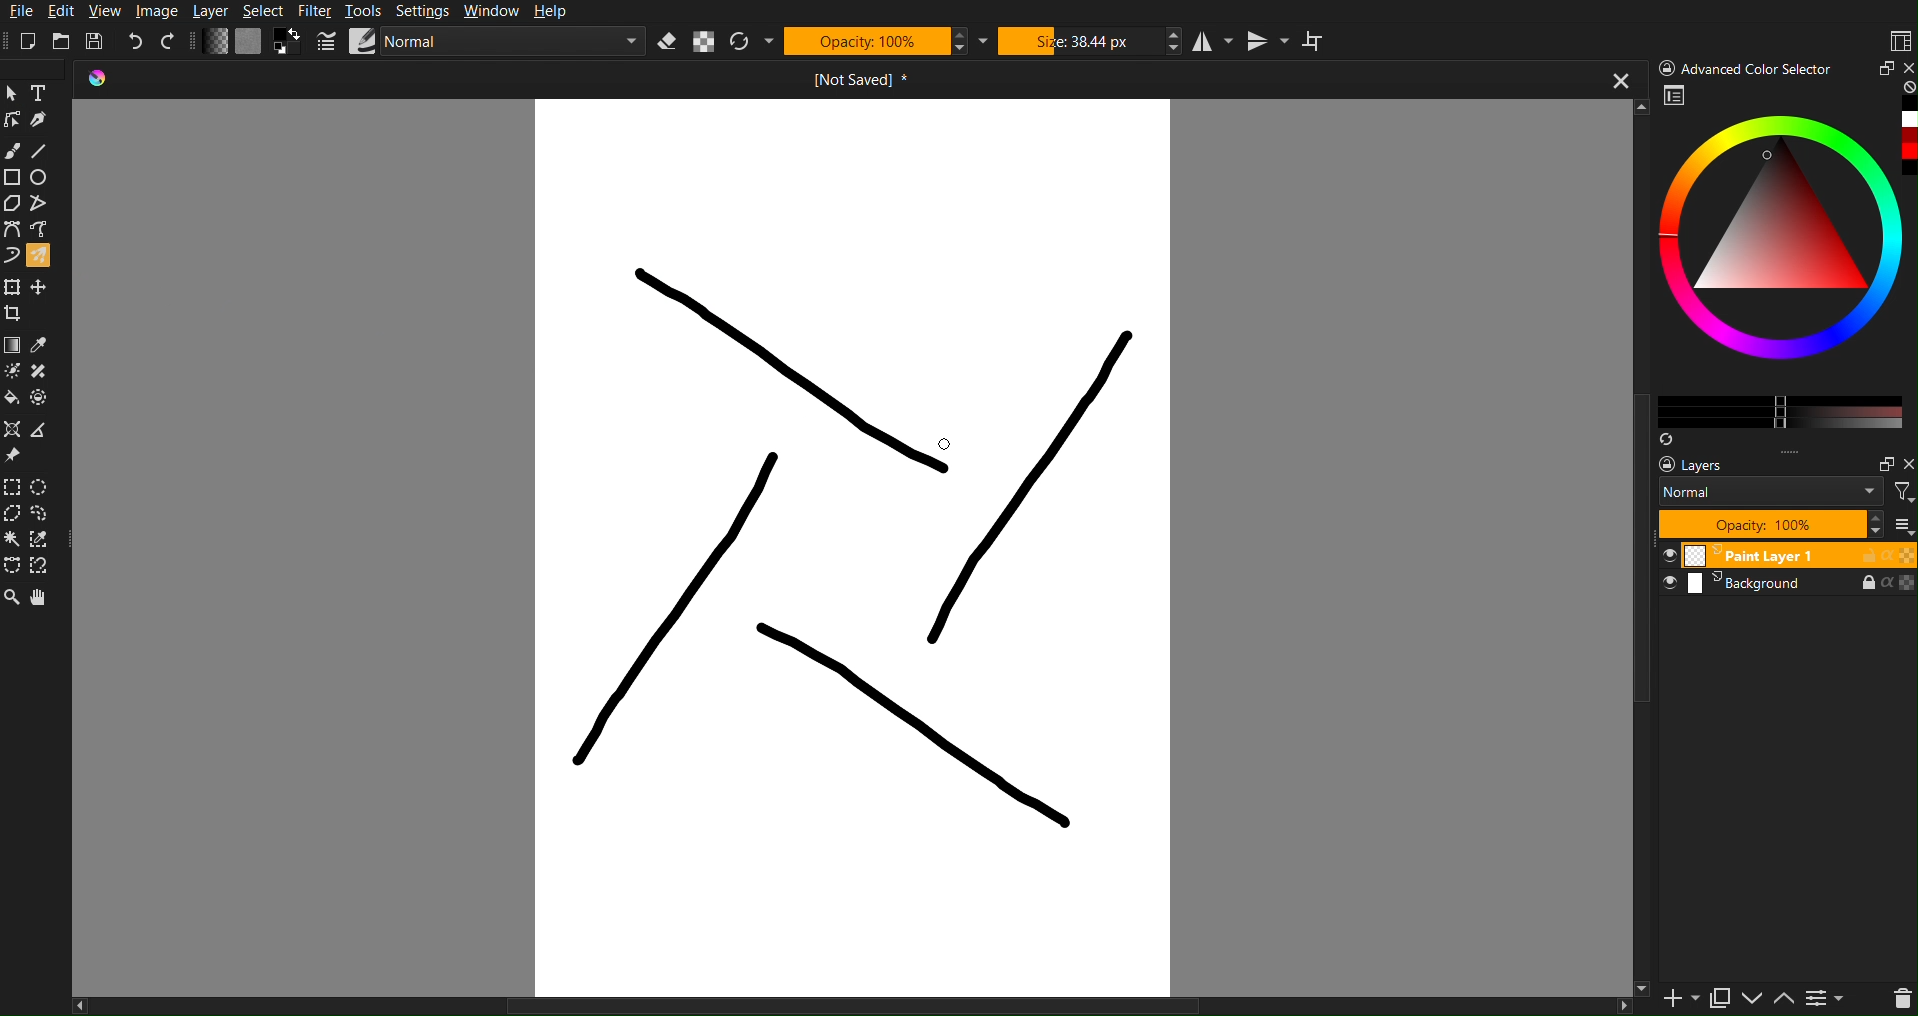 The width and height of the screenshot is (1918, 1016). Describe the element at coordinates (136, 41) in the screenshot. I see `Undo` at that location.